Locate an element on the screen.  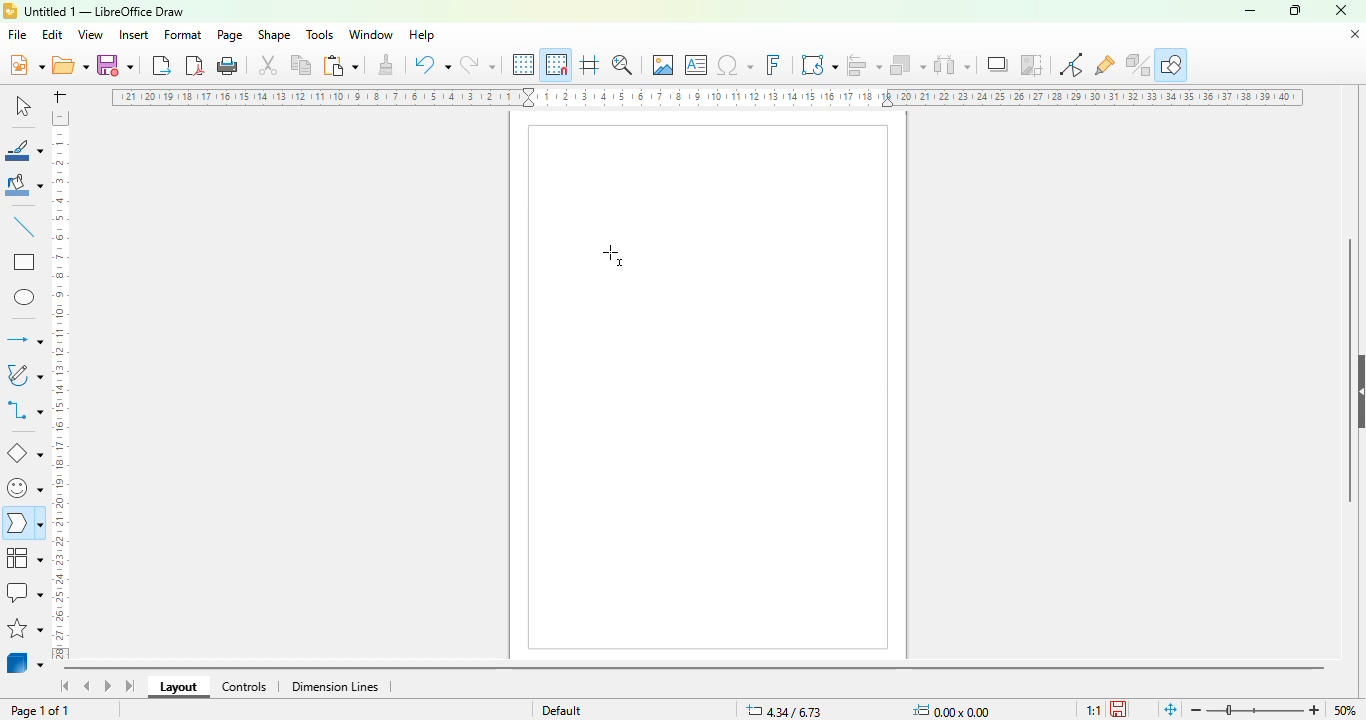
zoom & pan is located at coordinates (622, 64).